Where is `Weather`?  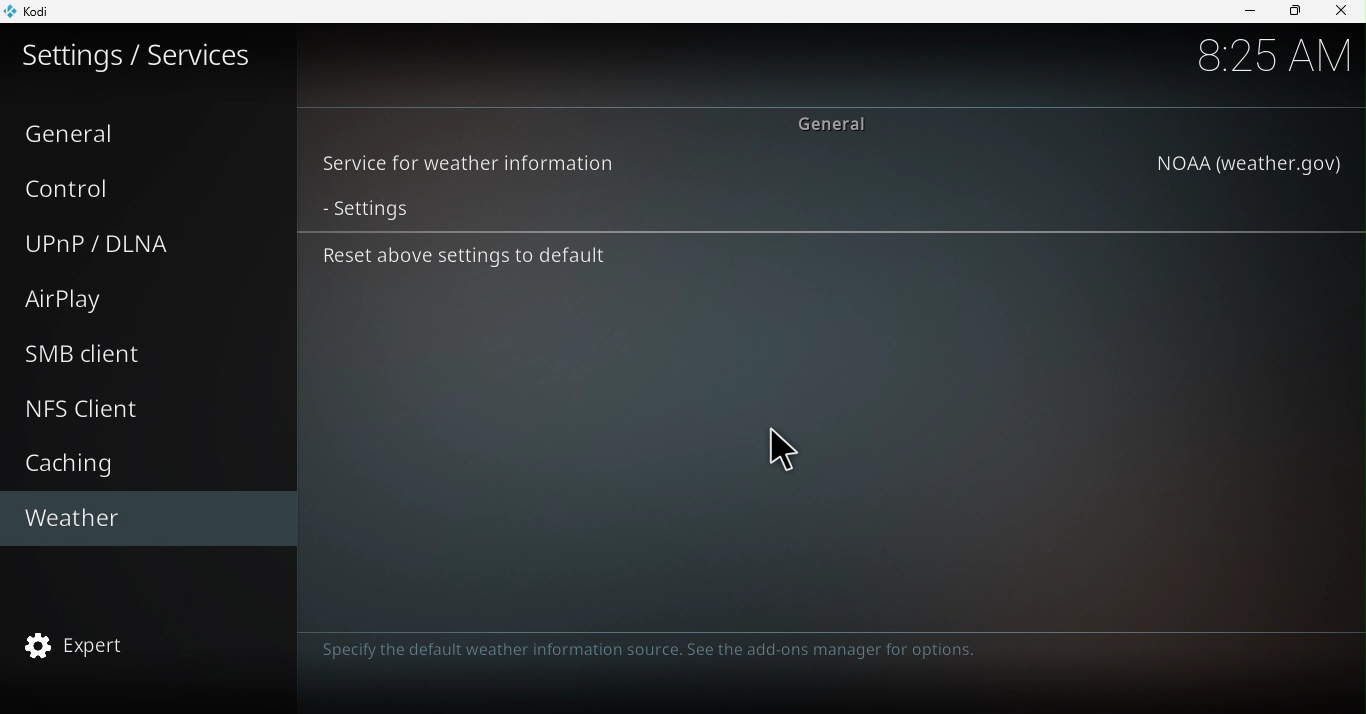 Weather is located at coordinates (141, 517).